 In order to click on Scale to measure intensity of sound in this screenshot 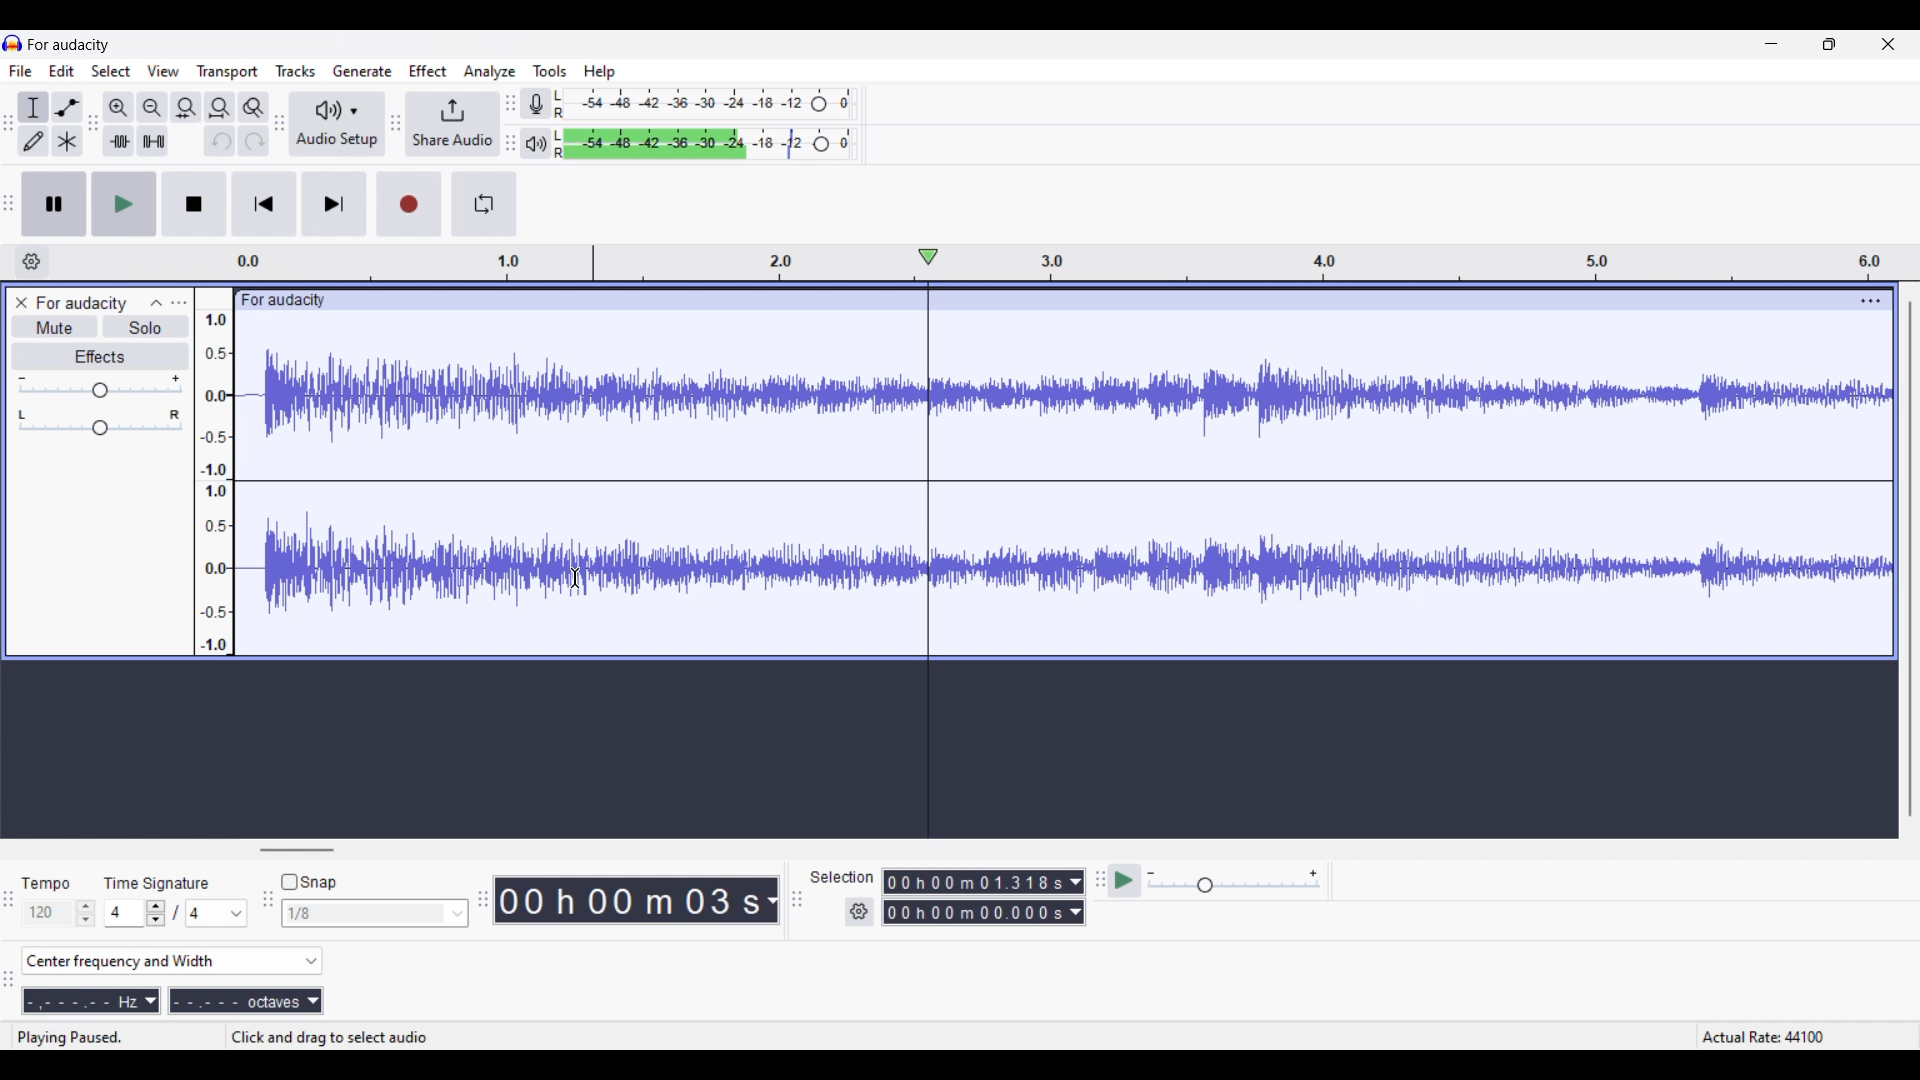, I will do `click(216, 483)`.